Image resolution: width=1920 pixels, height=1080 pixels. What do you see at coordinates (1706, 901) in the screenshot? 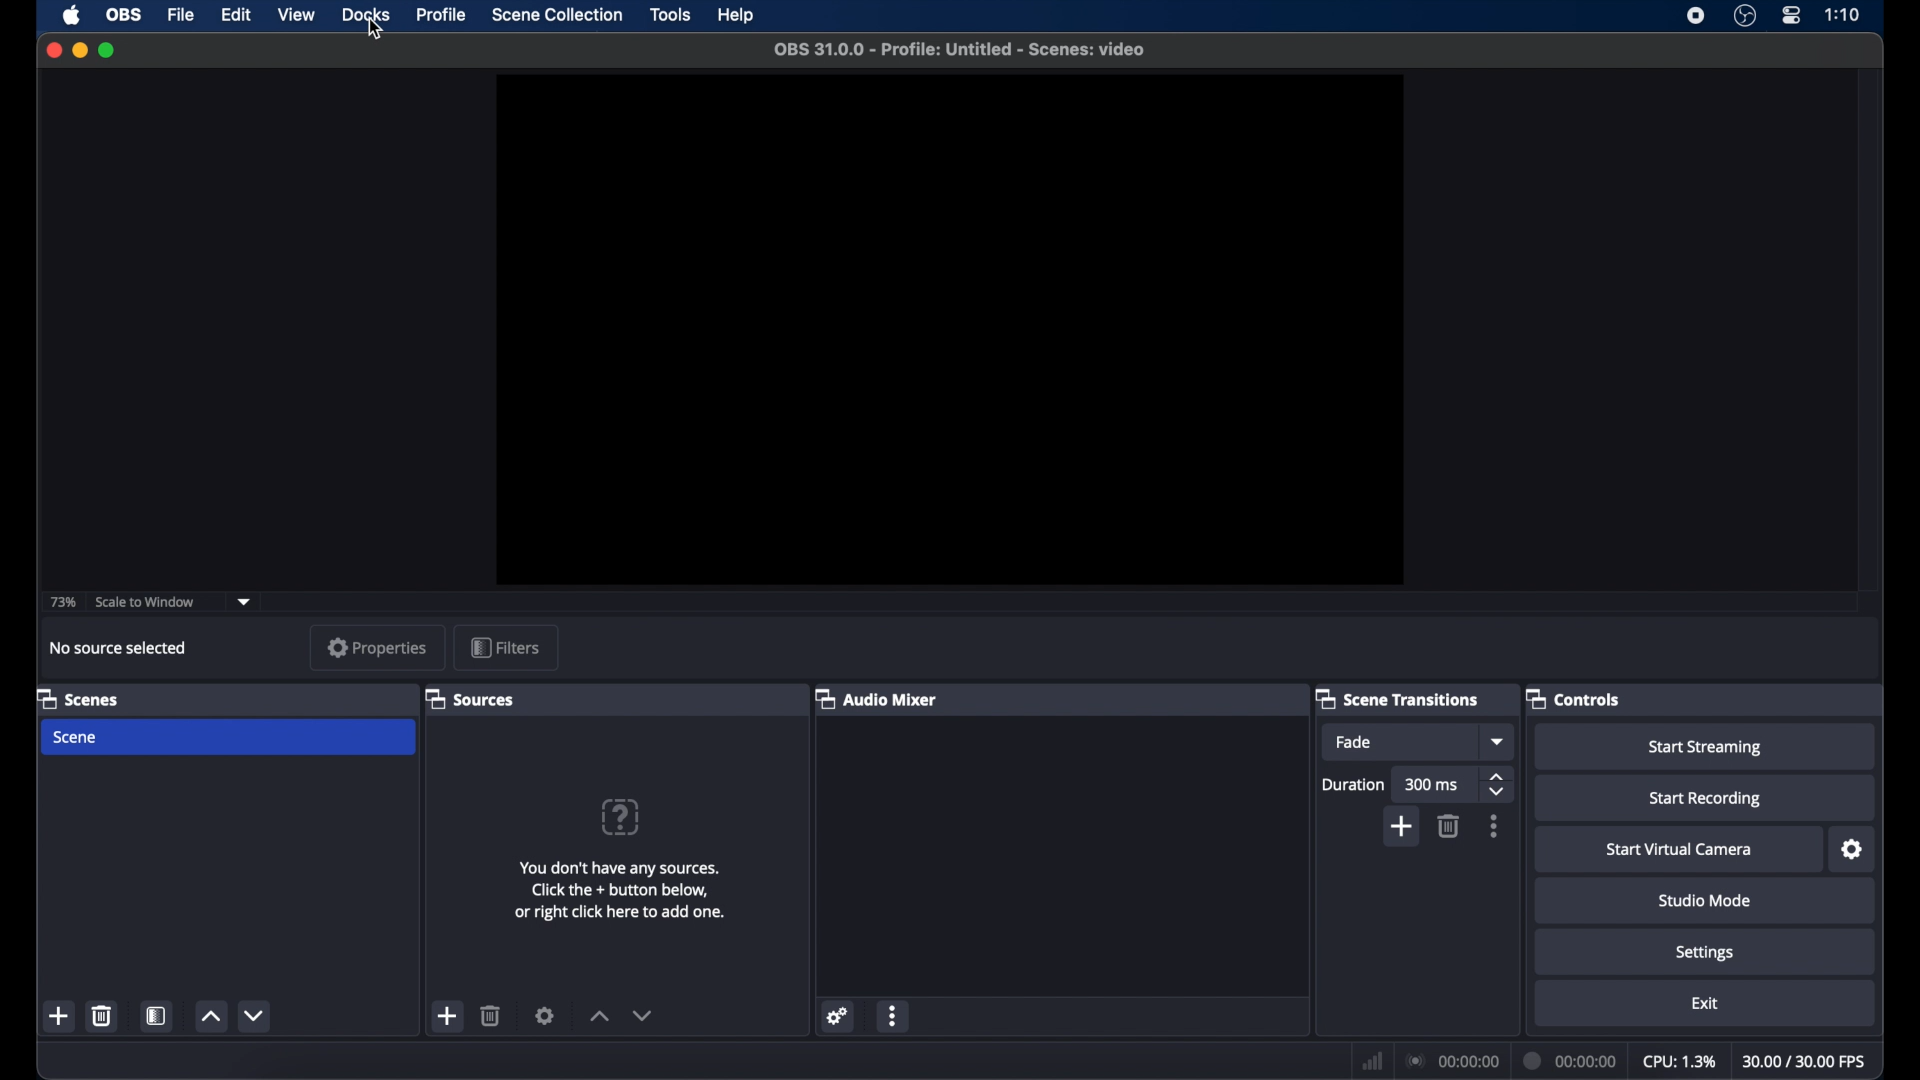
I see `studio mode` at bounding box center [1706, 901].